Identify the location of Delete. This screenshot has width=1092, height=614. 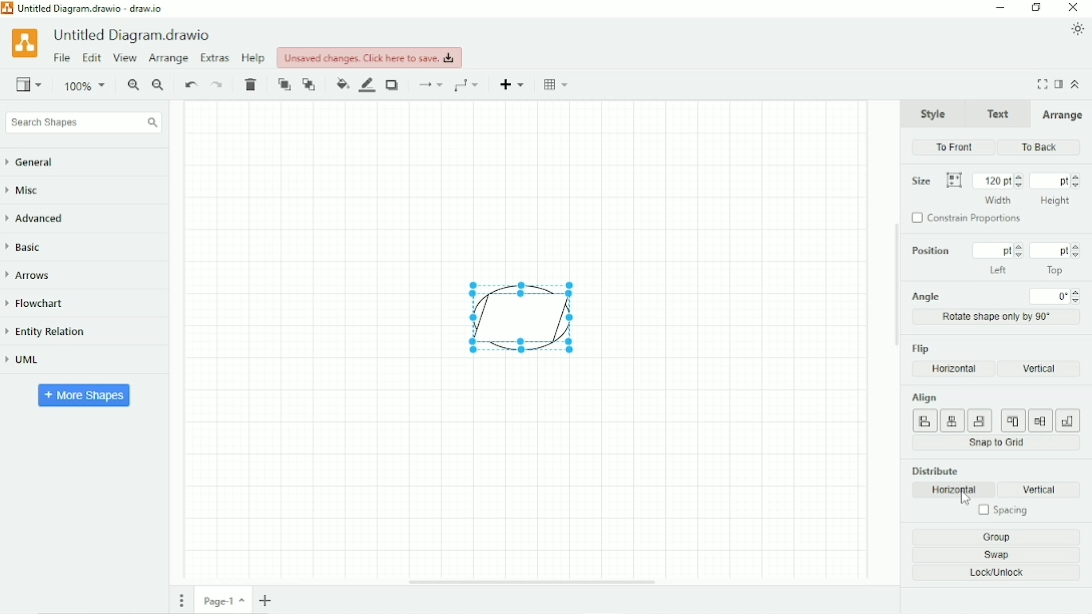
(253, 85).